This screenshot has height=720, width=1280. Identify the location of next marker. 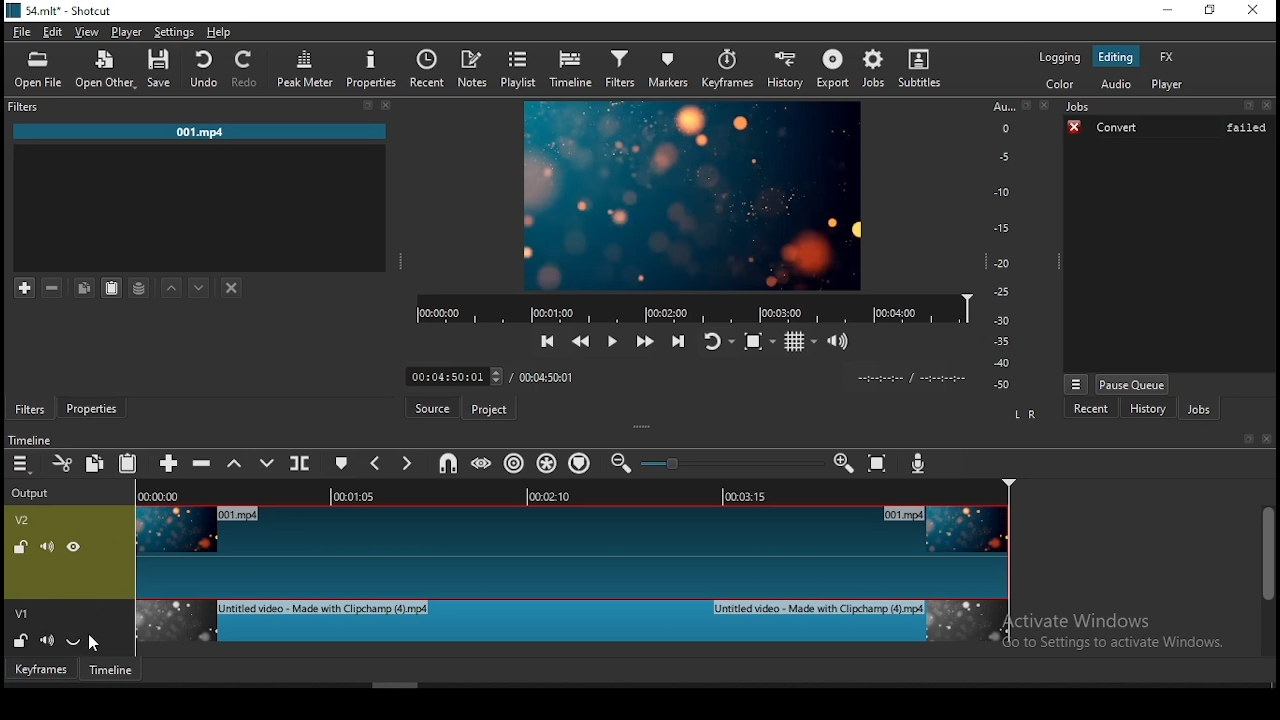
(403, 464).